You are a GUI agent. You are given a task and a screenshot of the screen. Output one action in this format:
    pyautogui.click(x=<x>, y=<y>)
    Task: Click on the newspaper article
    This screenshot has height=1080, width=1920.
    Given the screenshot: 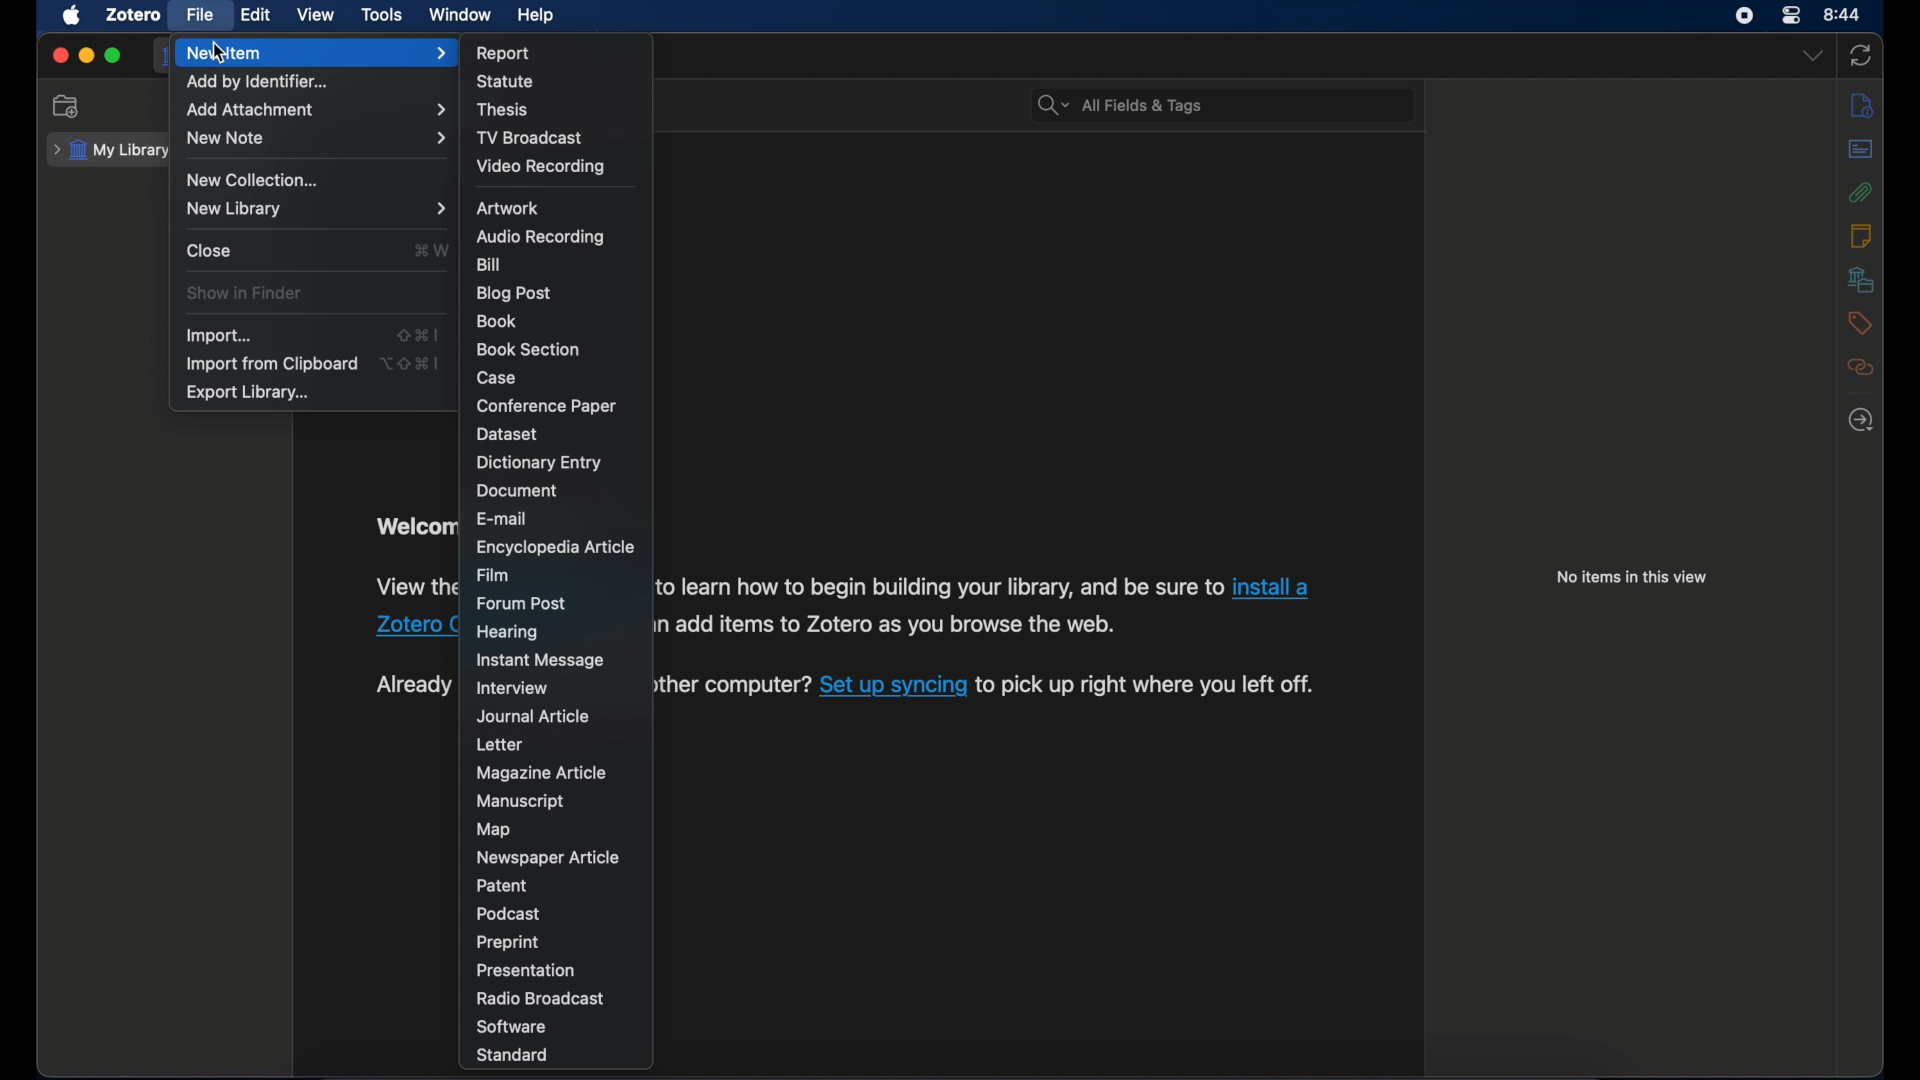 What is the action you would take?
    pyautogui.click(x=547, y=856)
    